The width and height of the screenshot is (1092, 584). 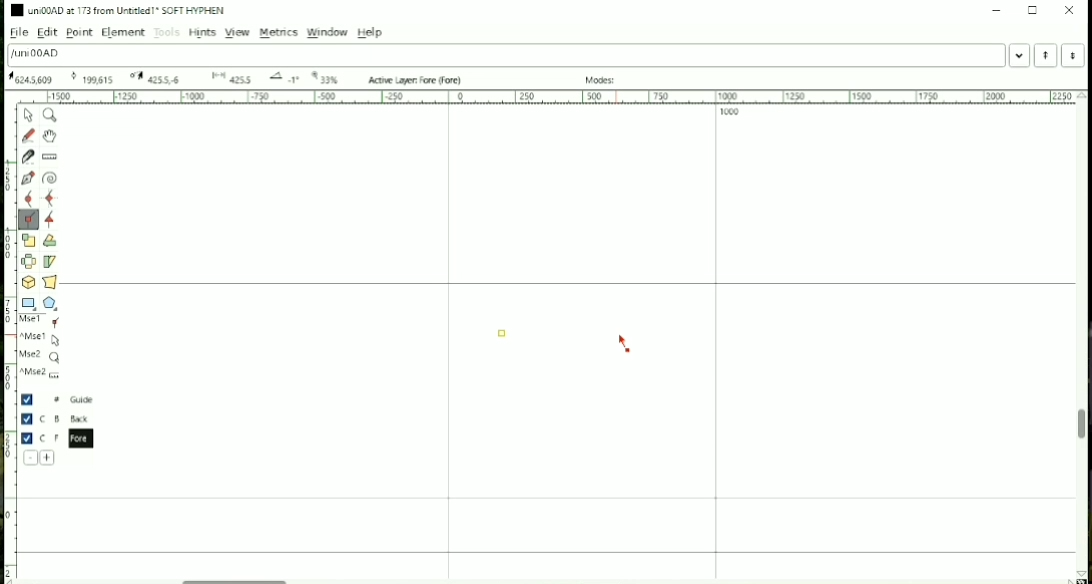 I want to click on 173 Oxad U+00AD "uni00AD" SOFT HYPHEN, so click(x=286, y=77).